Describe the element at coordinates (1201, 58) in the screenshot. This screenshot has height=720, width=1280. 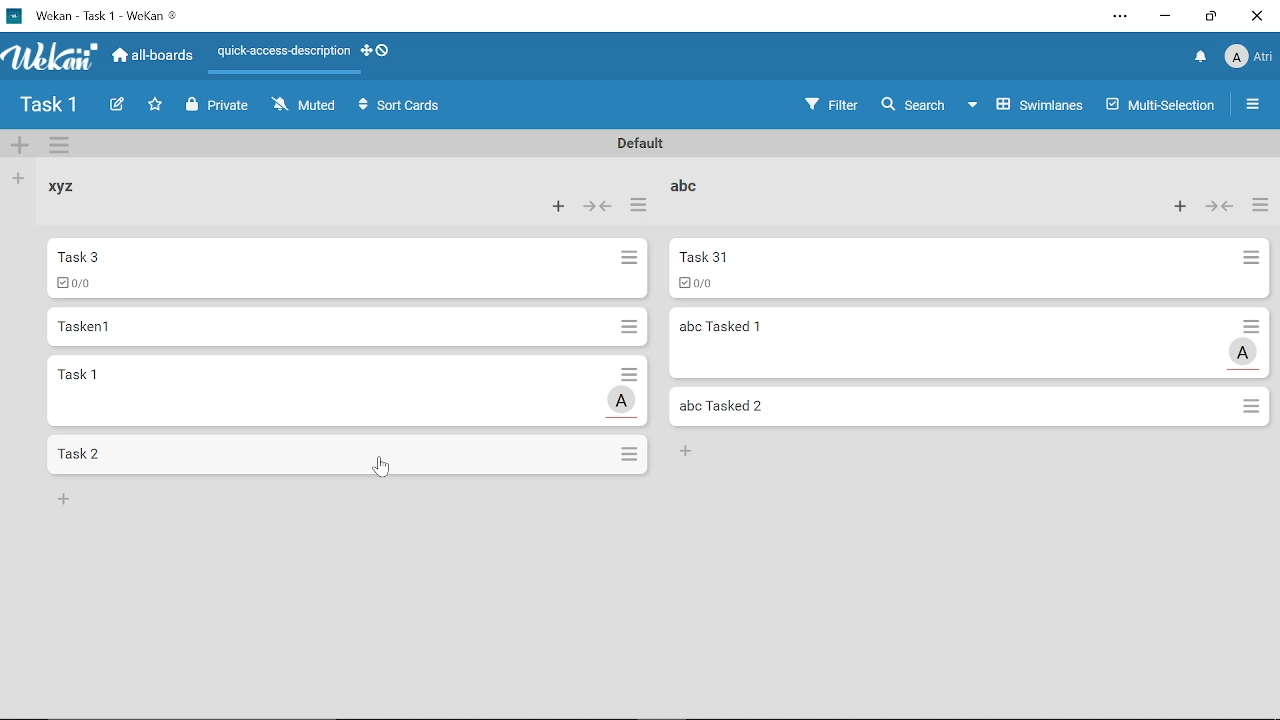
I see `Notifications` at that location.